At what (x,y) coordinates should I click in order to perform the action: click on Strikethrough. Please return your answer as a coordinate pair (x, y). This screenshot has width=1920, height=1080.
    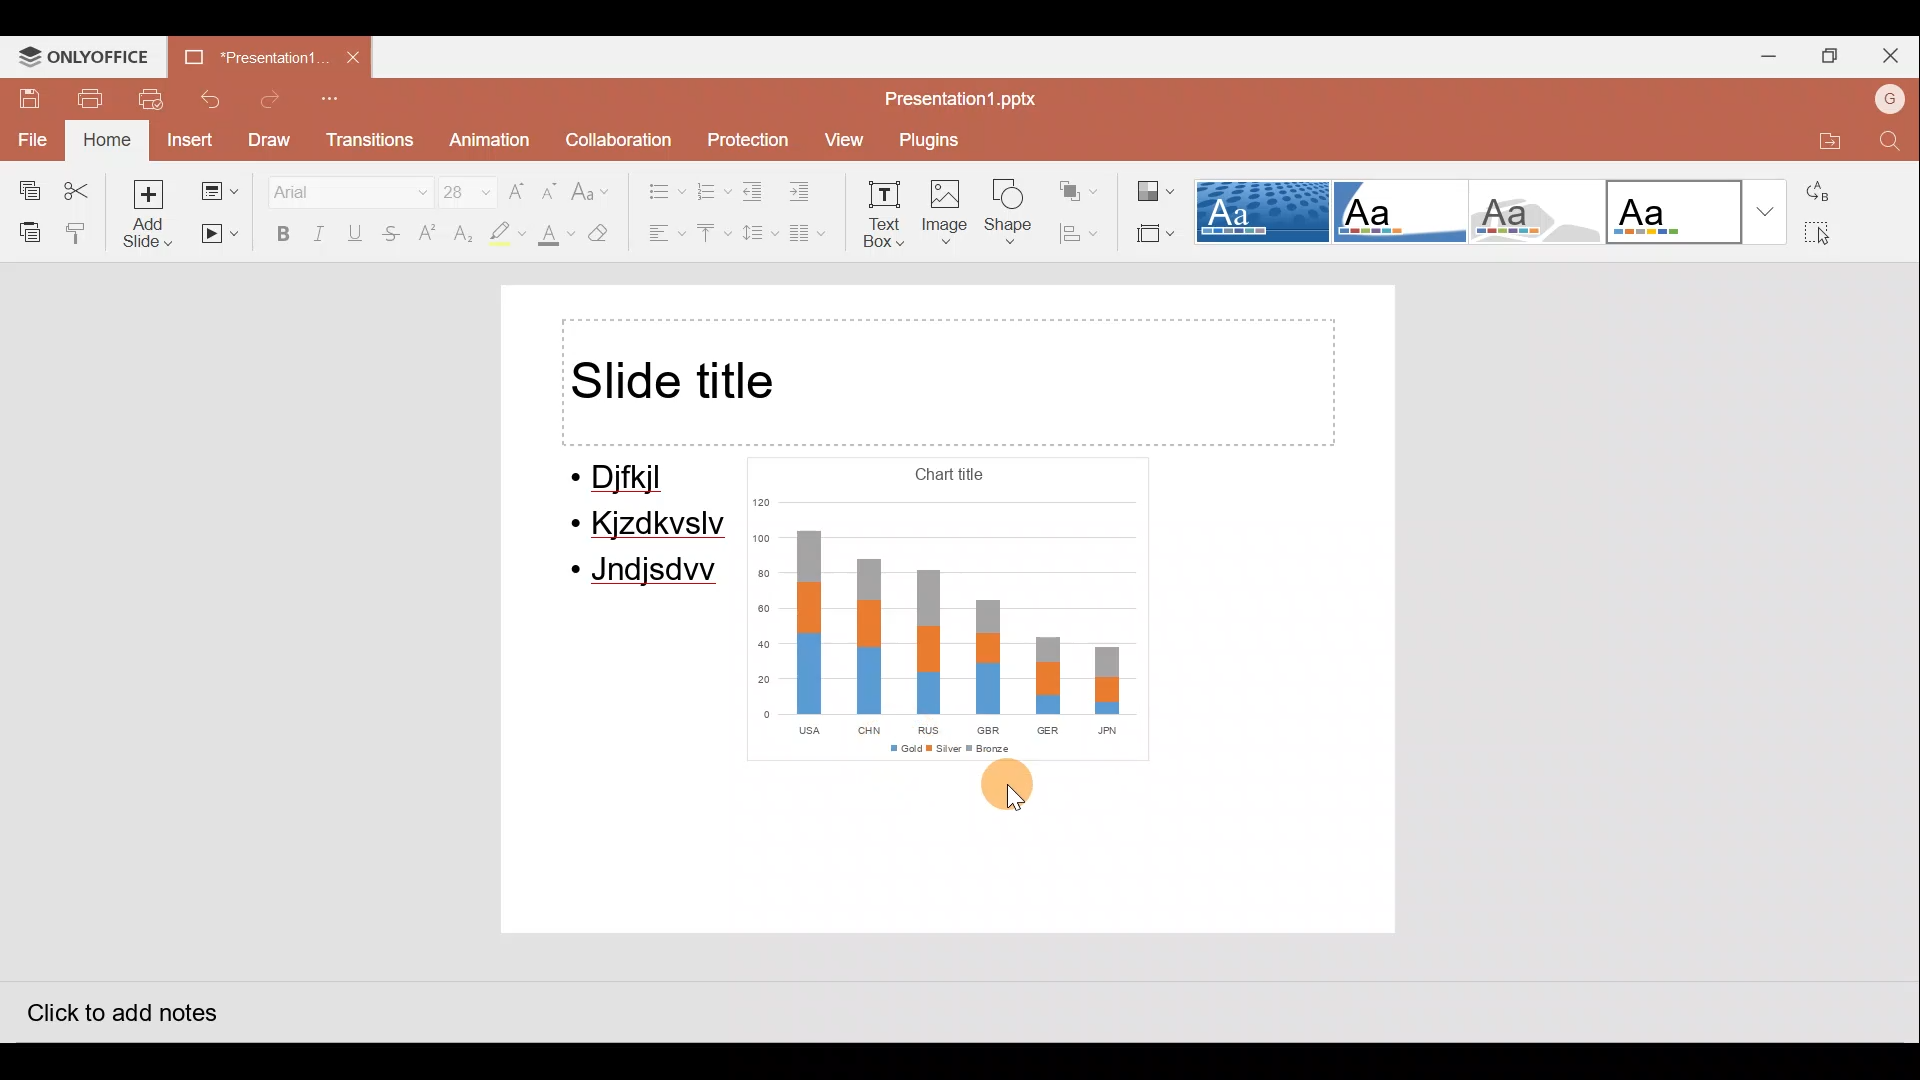
    Looking at the image, I should click on (393, 236).